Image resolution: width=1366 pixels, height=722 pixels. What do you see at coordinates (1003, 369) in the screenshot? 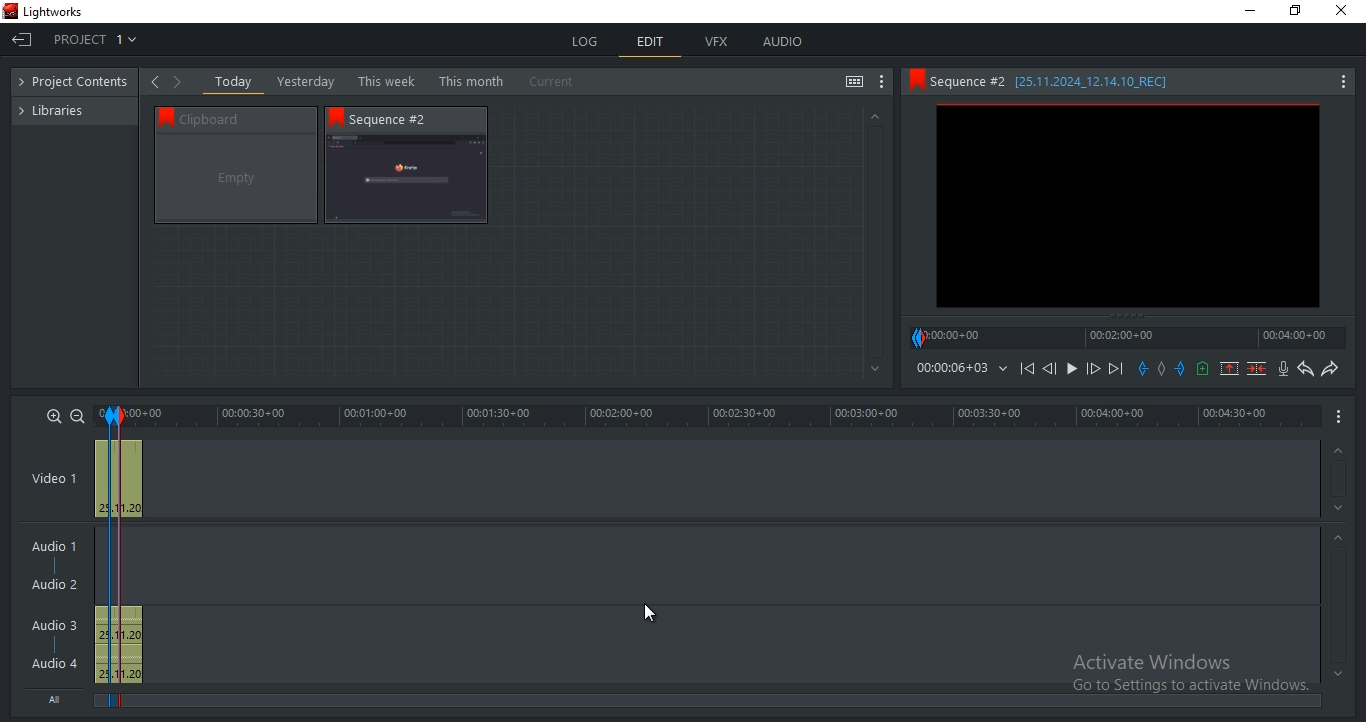
I see `Drop down arrow` at bounding box center [1003, 369].